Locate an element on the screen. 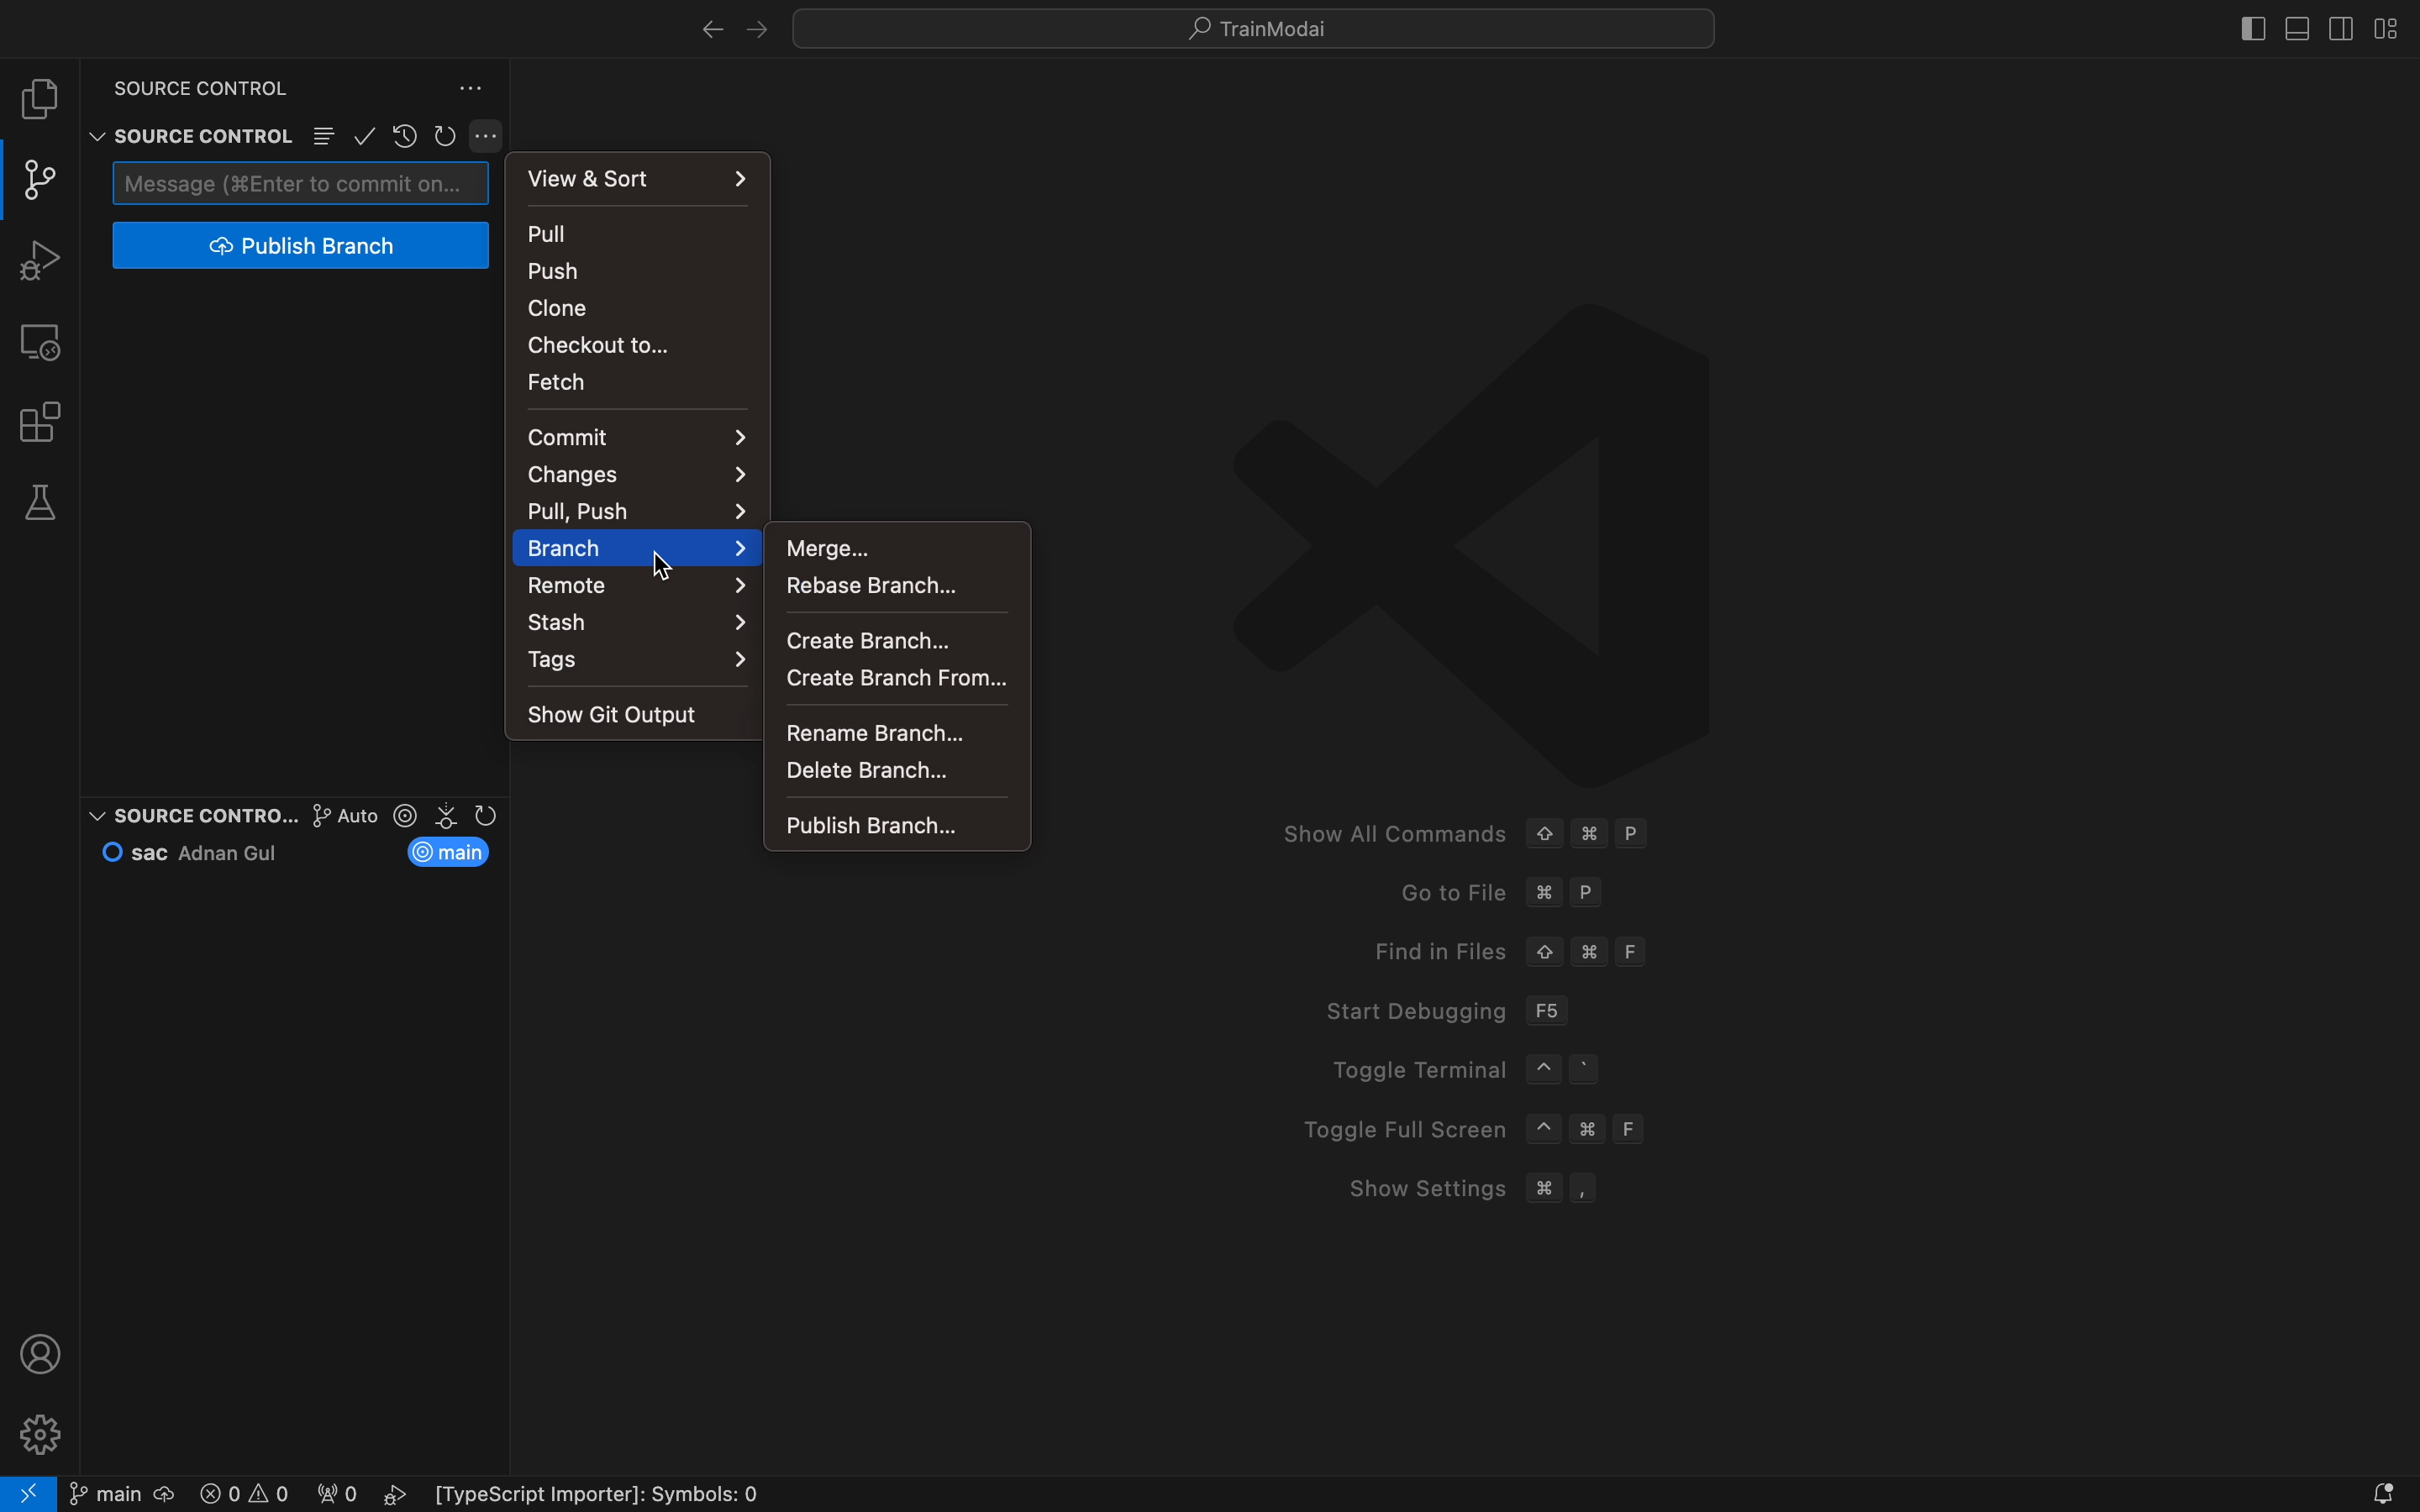 The image size is (2420, 1512). debug is located at coordinates (47, 260).